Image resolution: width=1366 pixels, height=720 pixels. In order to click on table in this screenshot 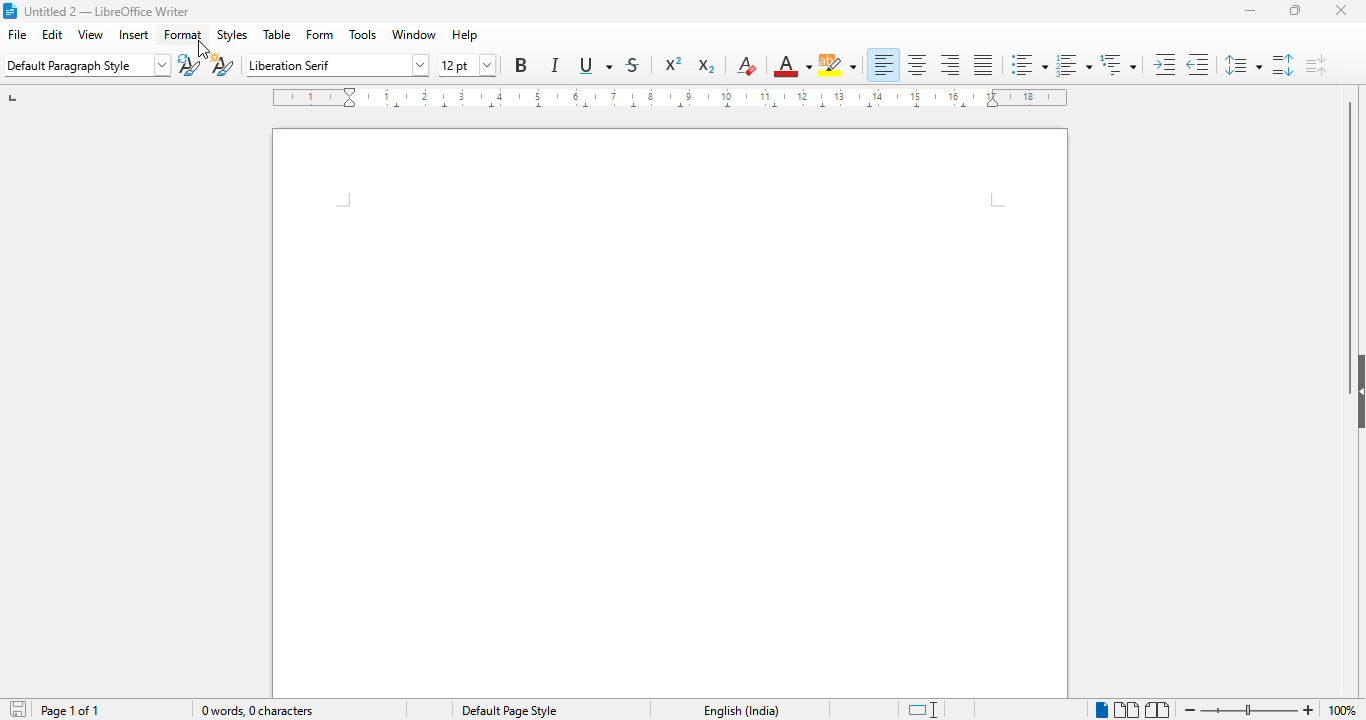, I will do `click(278, 34)`.